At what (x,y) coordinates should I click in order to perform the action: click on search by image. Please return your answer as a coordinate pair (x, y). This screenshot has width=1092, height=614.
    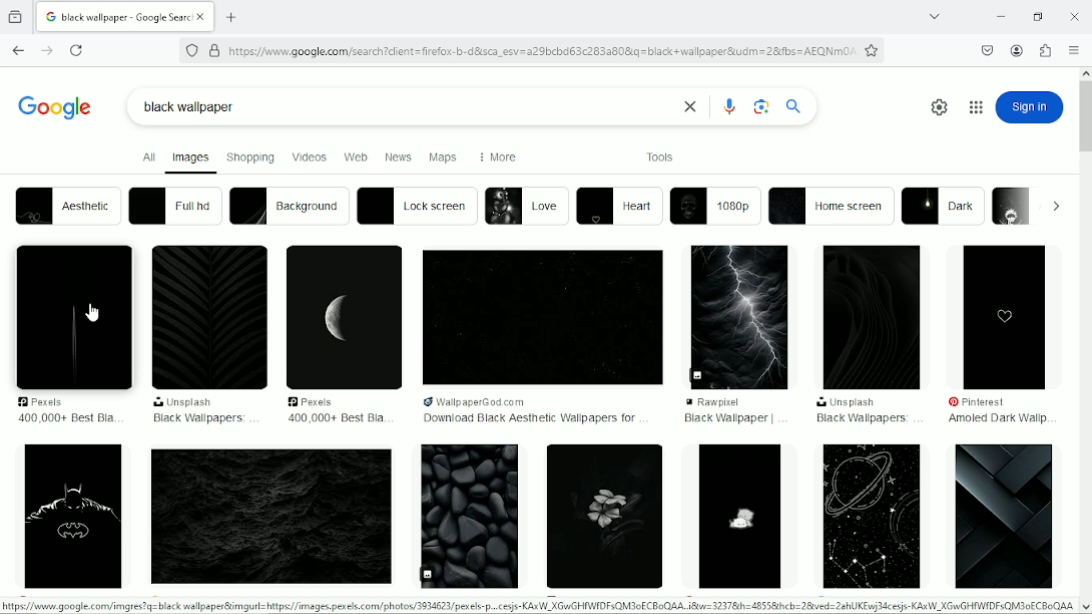
    Looking at the image, I should click on (762, 107).